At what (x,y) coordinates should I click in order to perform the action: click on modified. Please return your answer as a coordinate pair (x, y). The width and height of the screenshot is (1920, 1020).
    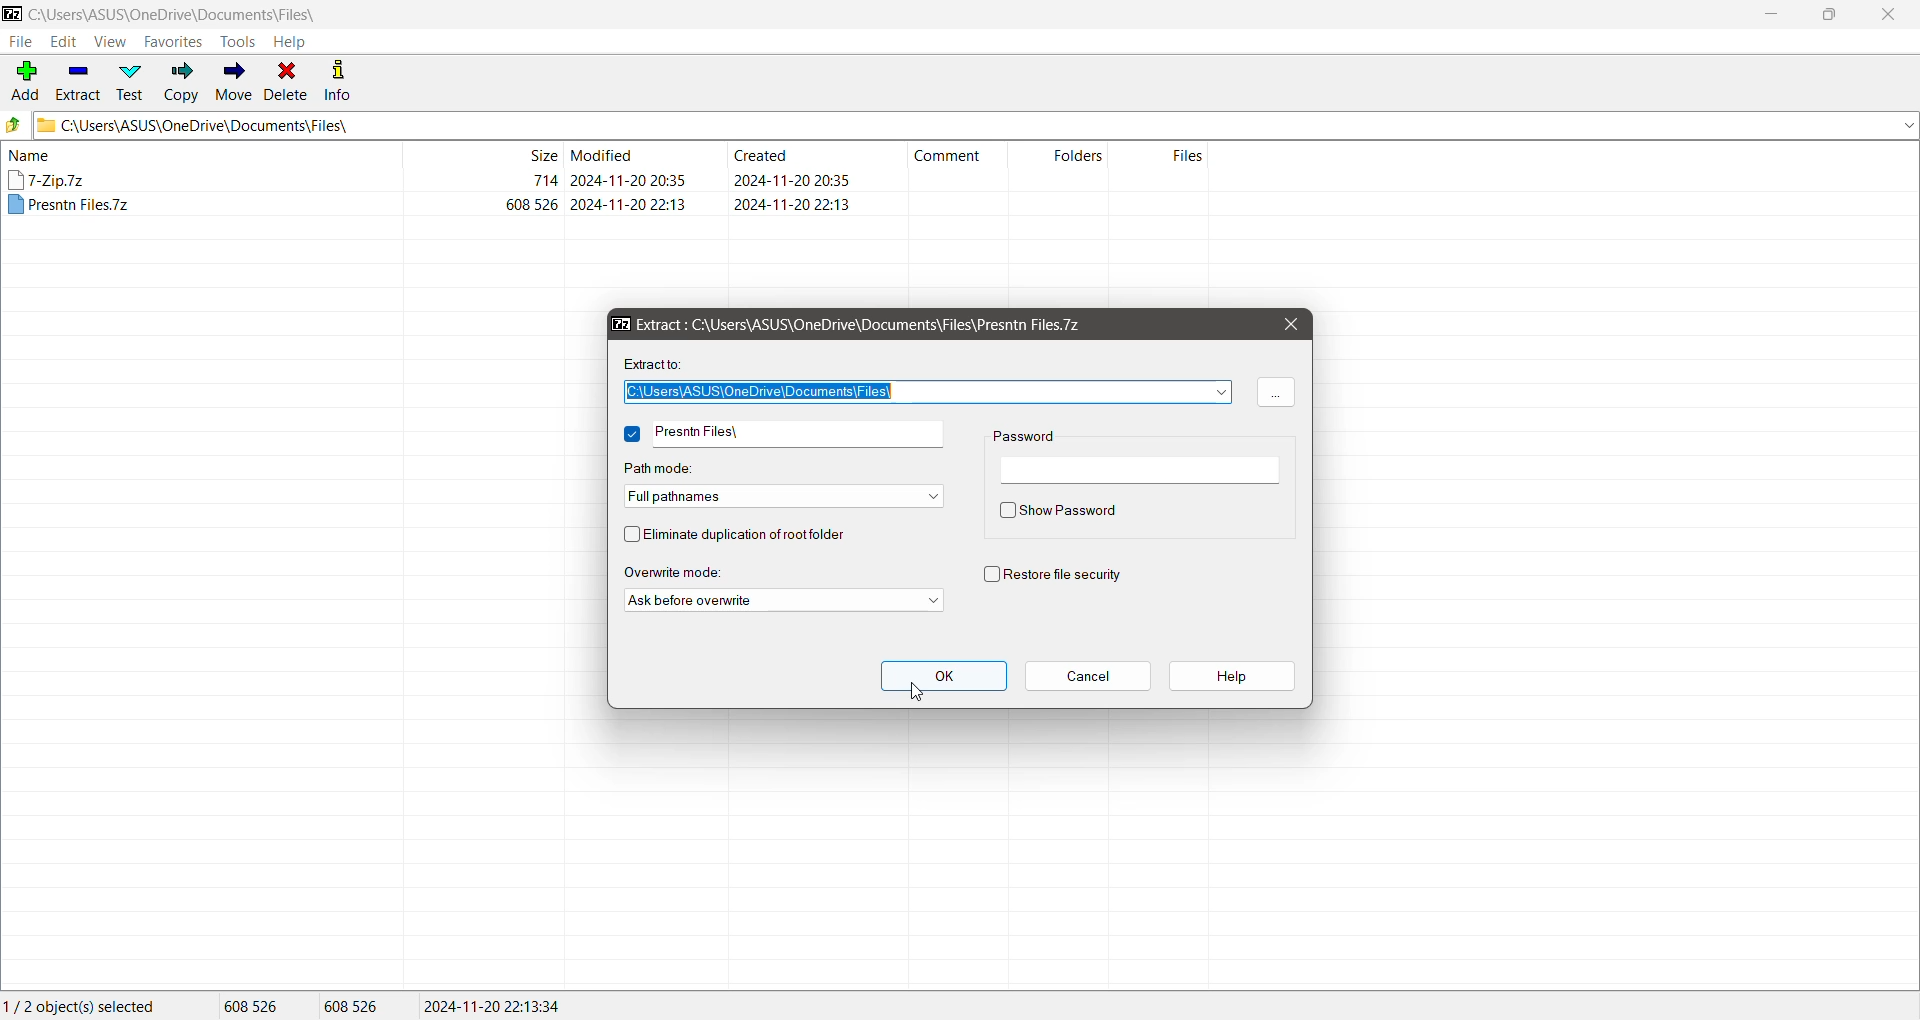
    Looking at the image, I should click on (604, 154).